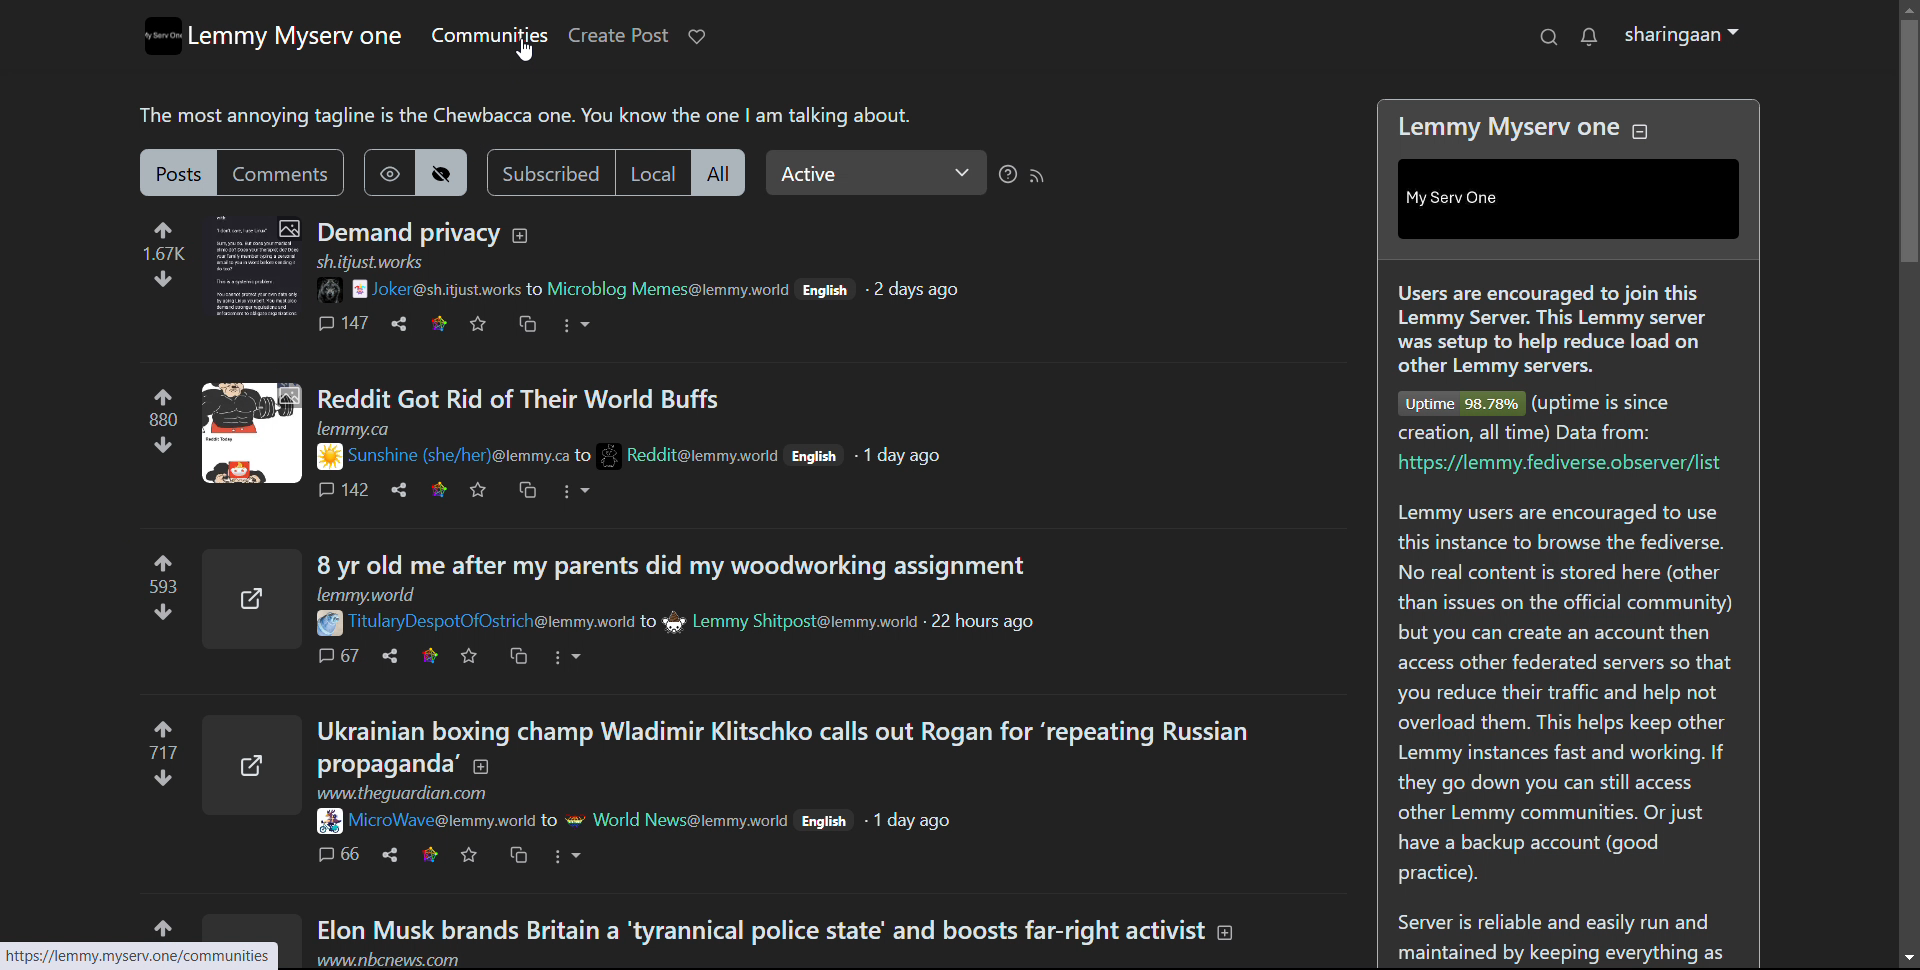 The width and height of the screenshot is (1920, 970). I want to click on poster image, so click(325, 624).